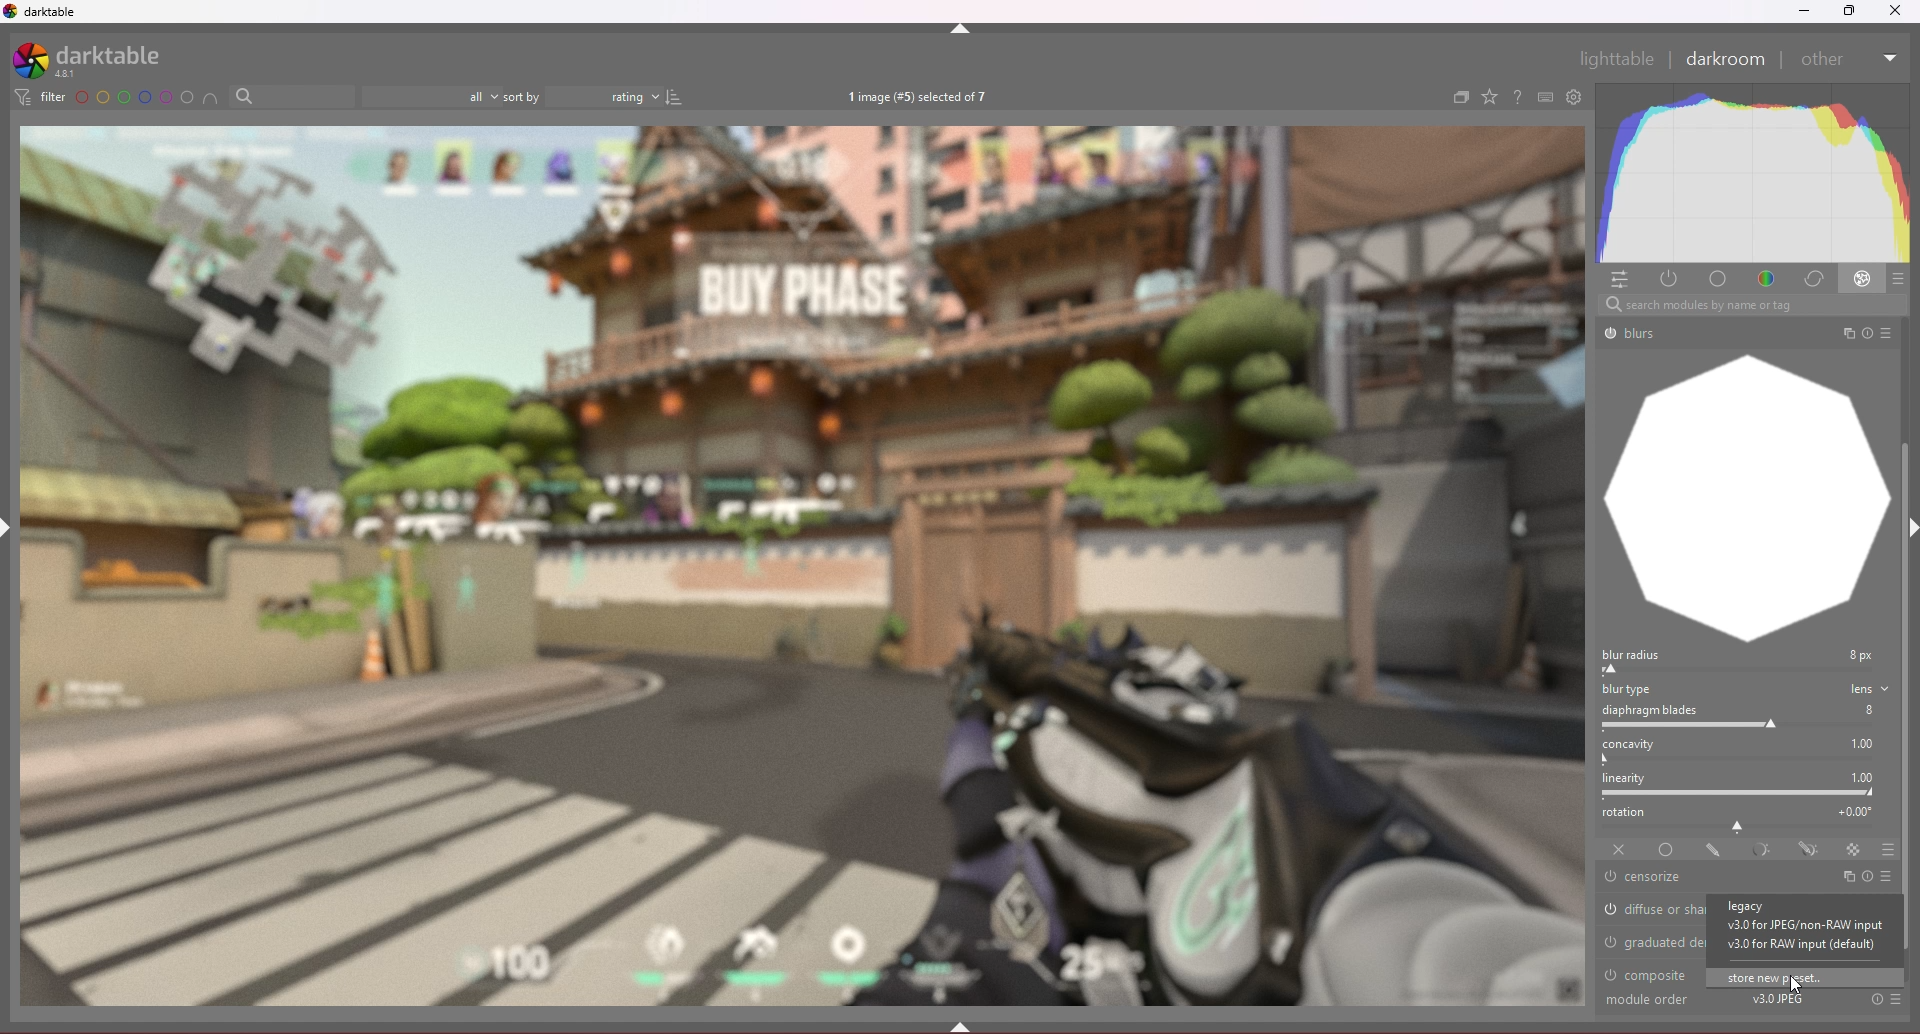  Describe the element at coordinates (1575, 98) in the screenshot. I see `open global preference` at that location.